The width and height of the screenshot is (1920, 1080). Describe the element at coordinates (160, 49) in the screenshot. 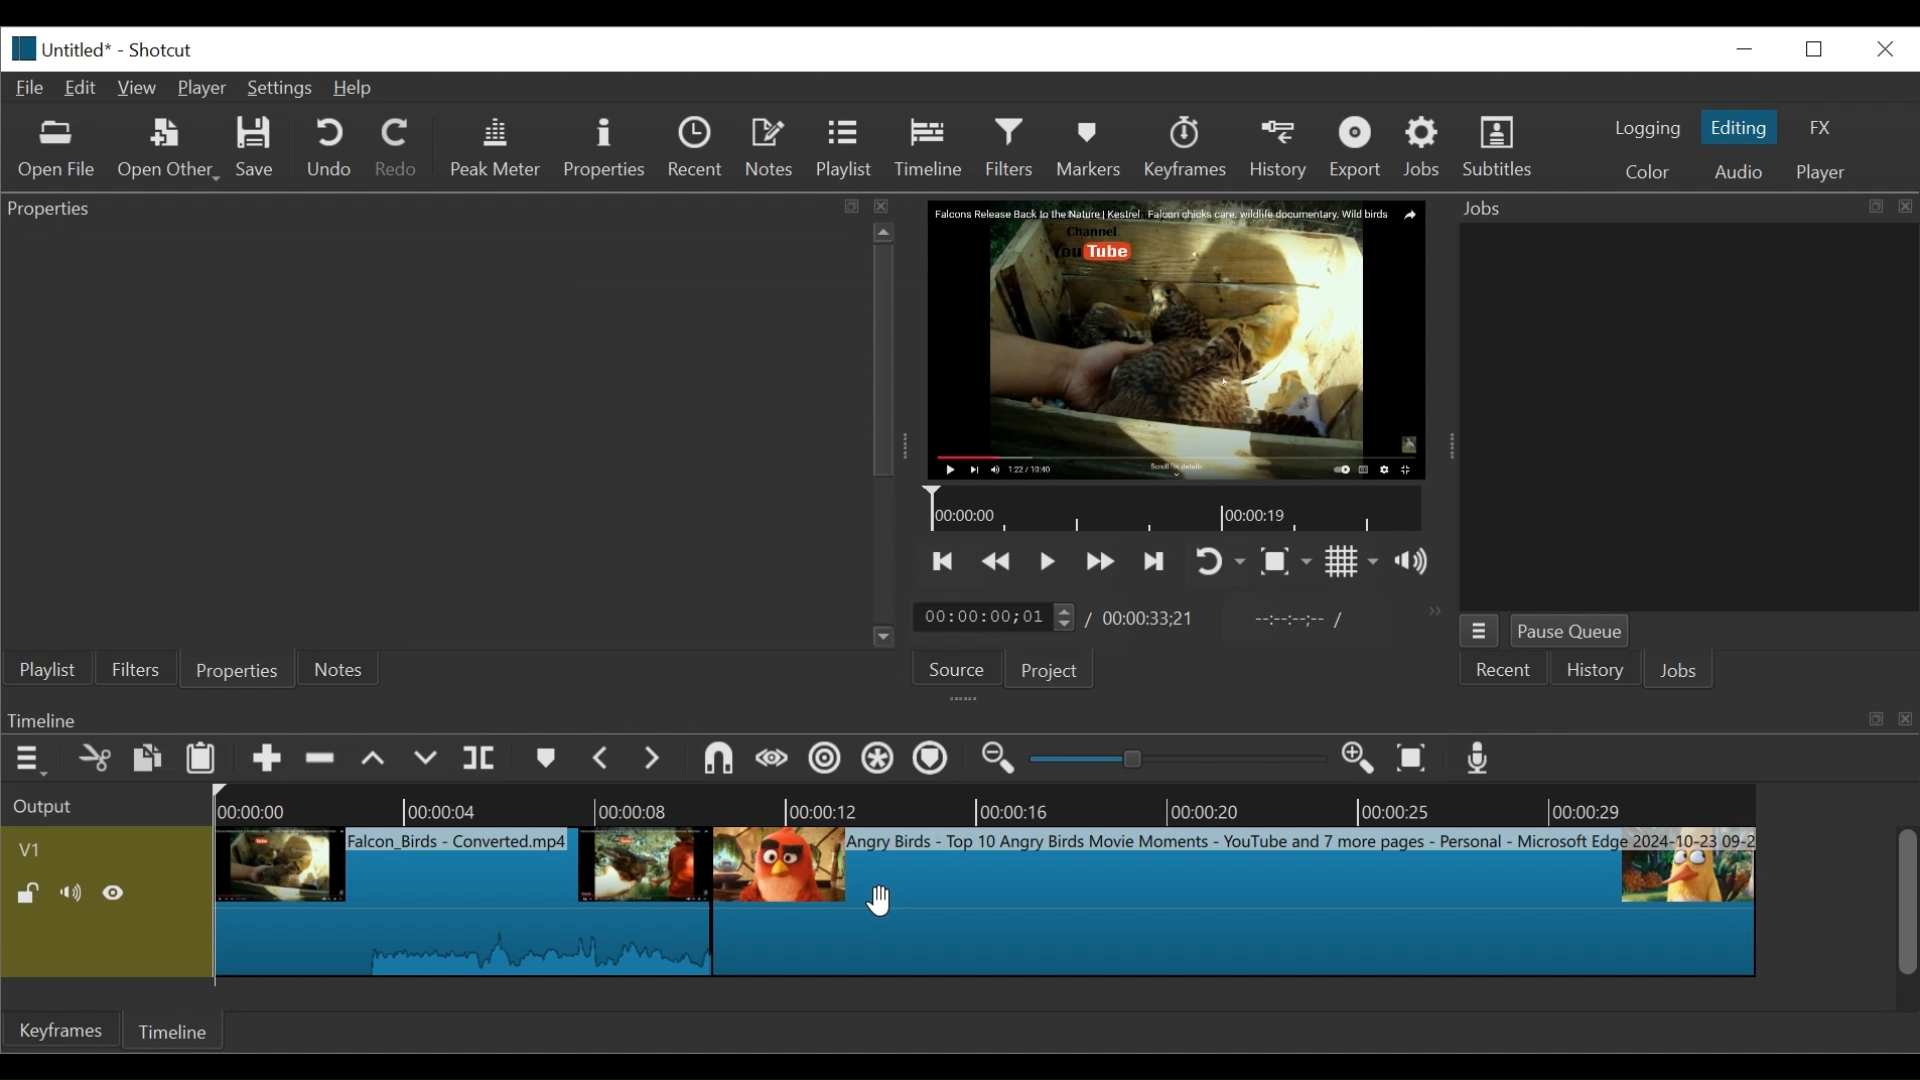

I see `Shotcut` at that location.